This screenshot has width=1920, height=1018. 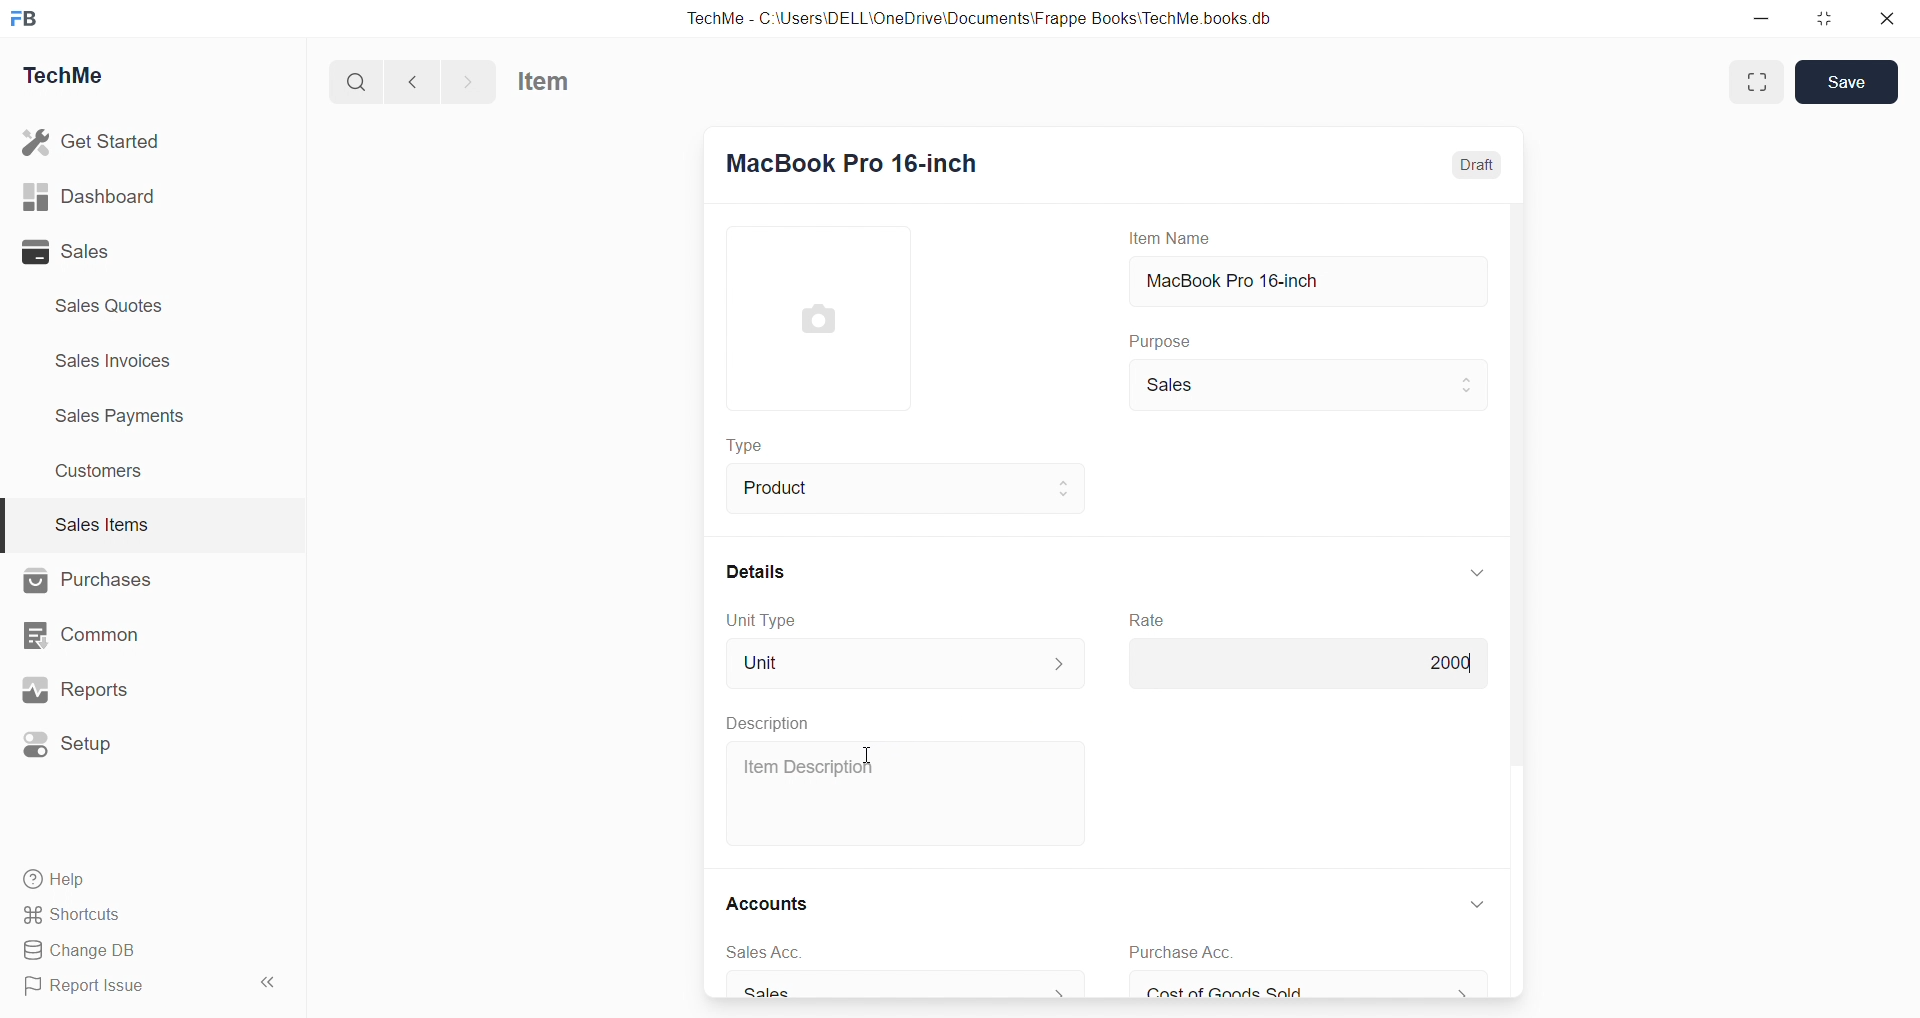 What do you see at coordinates (772, 723) in the screenshot?
I see `Description` at bounding box center [772, 723].